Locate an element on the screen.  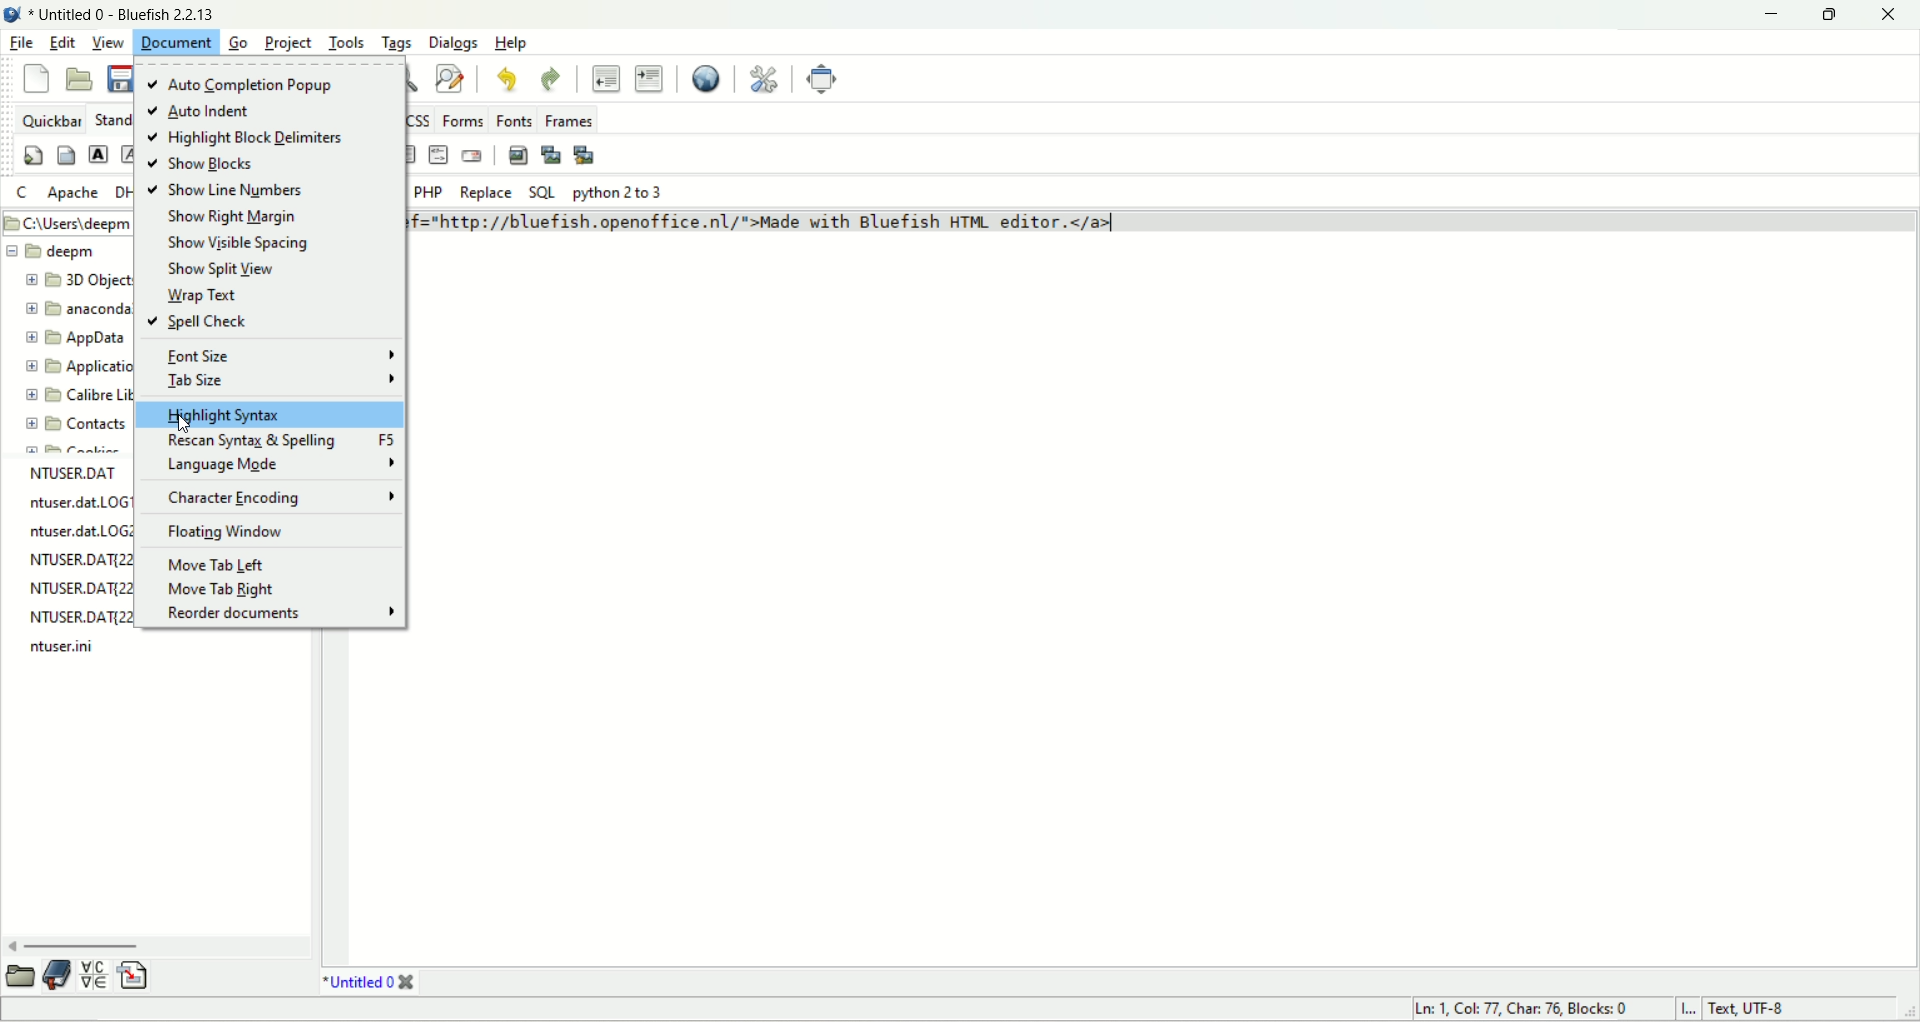
Quickbar is located at coordinates (51, 119).